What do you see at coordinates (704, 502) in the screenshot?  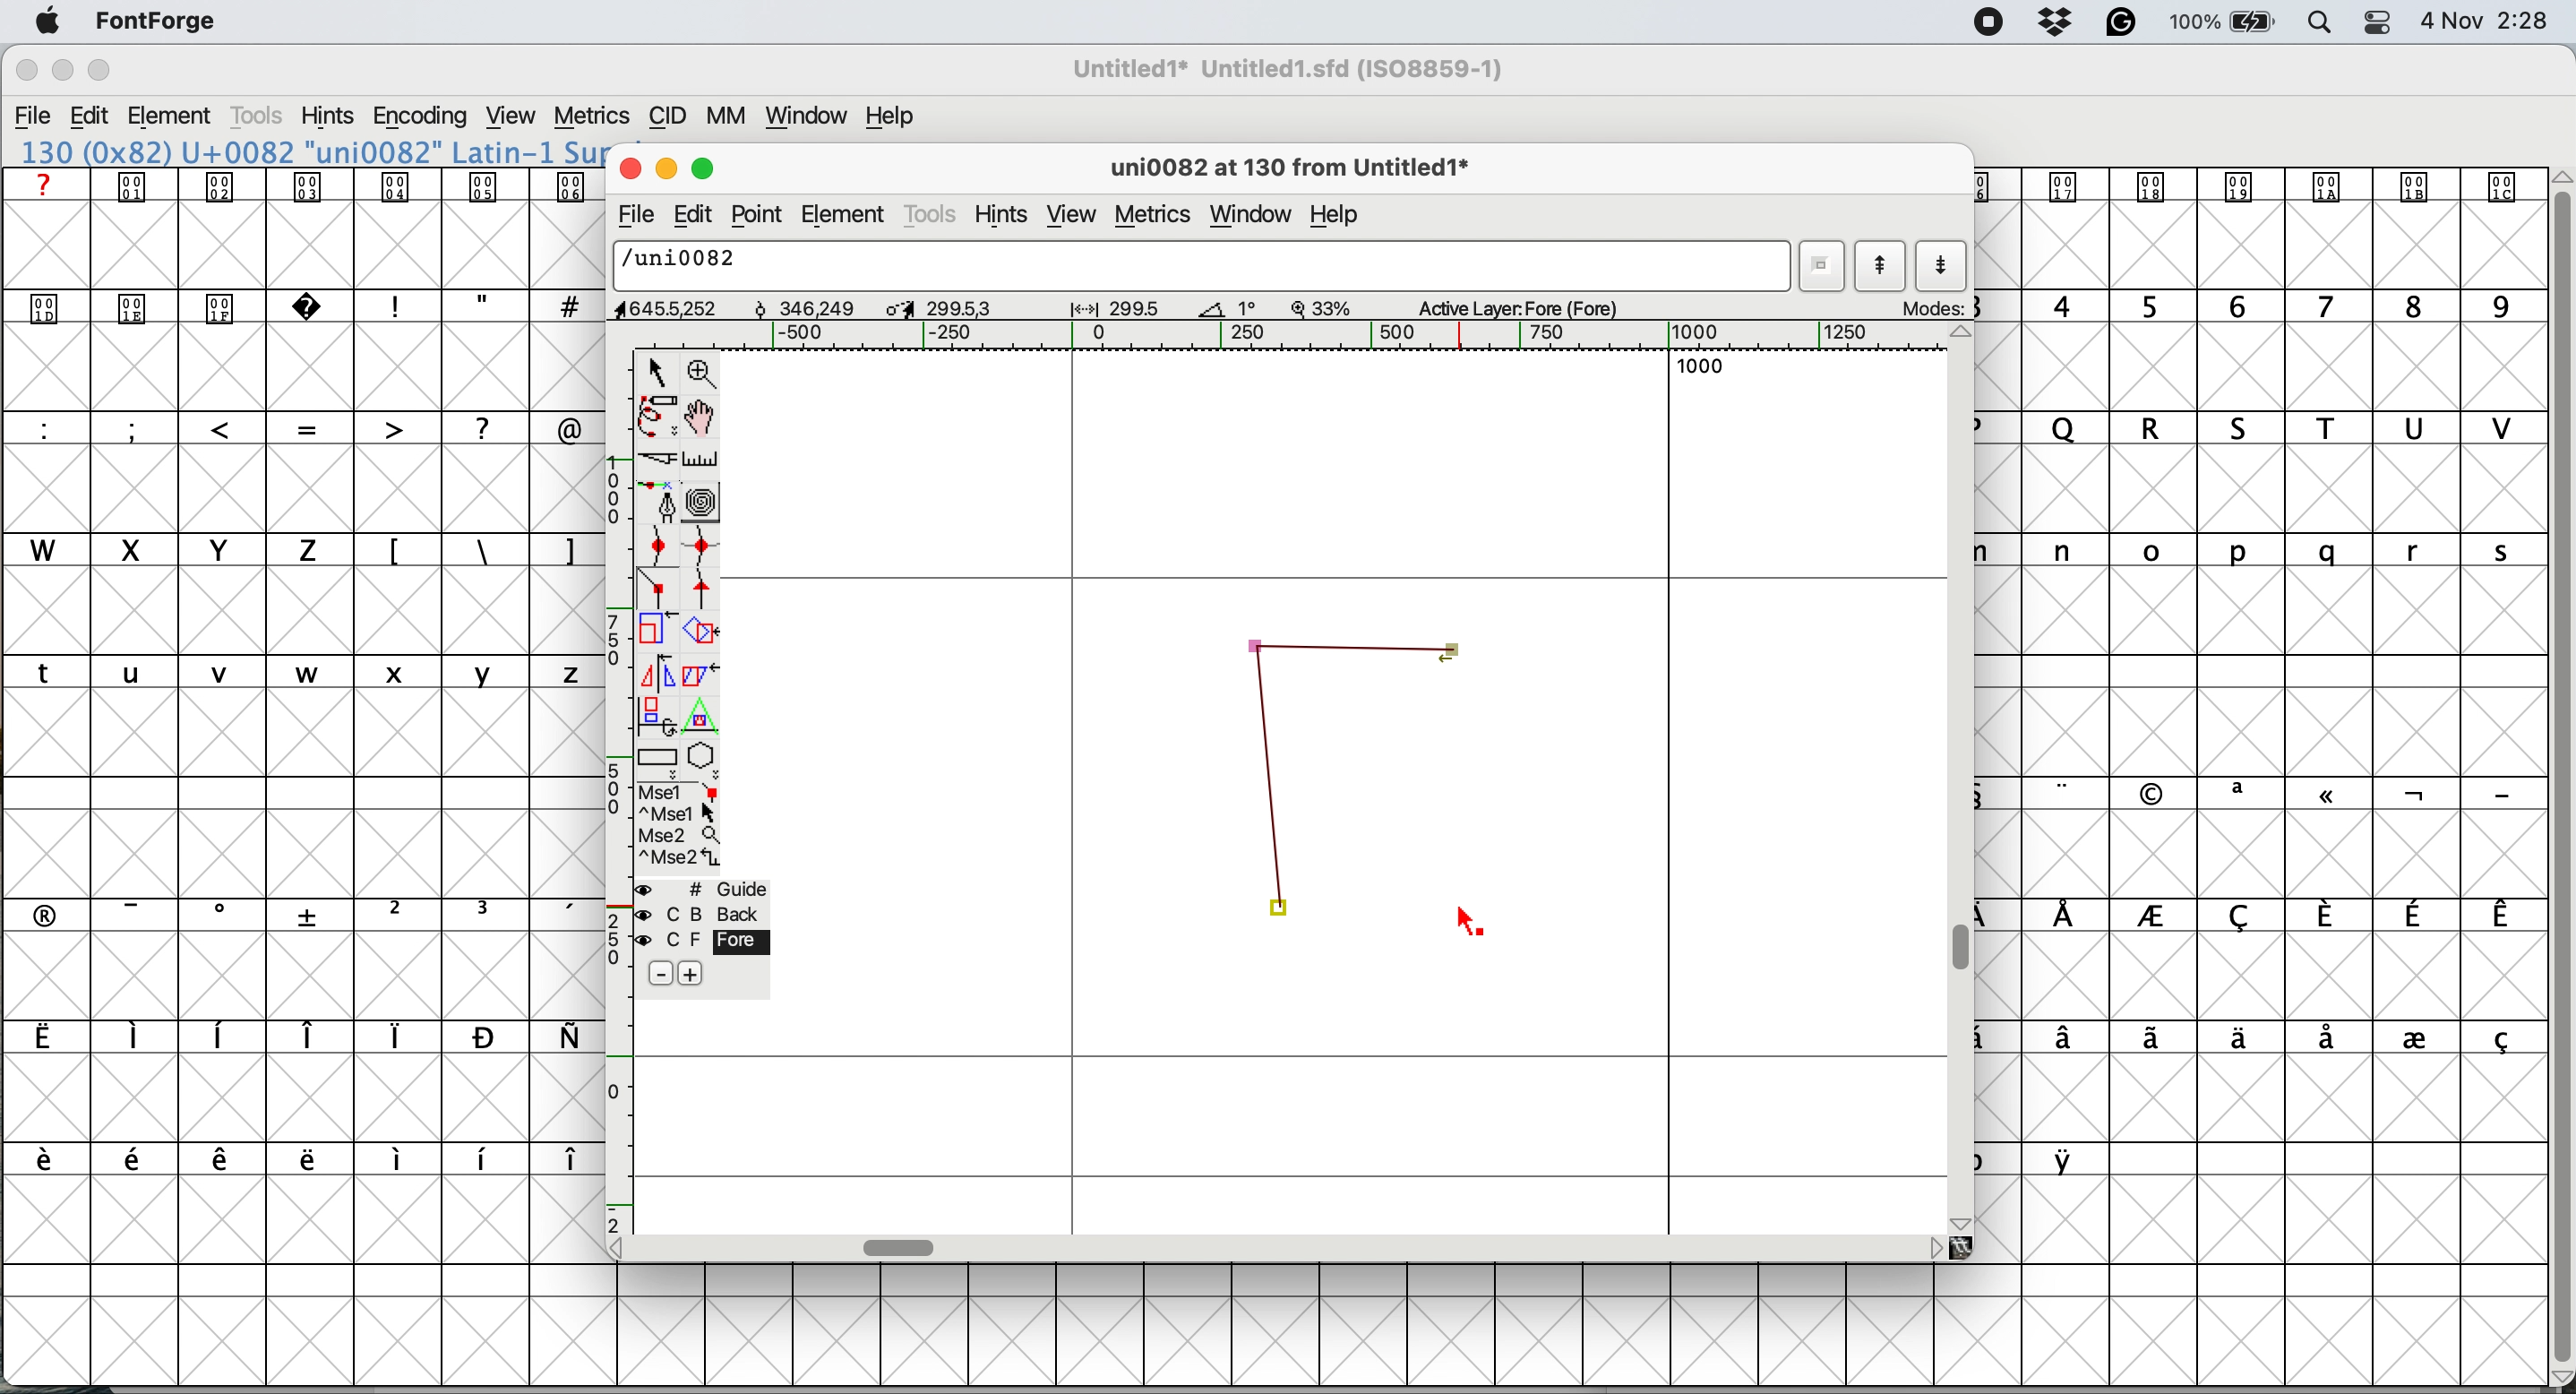 I see `change whether spiro is active or not` at bounding box center [704, 502].